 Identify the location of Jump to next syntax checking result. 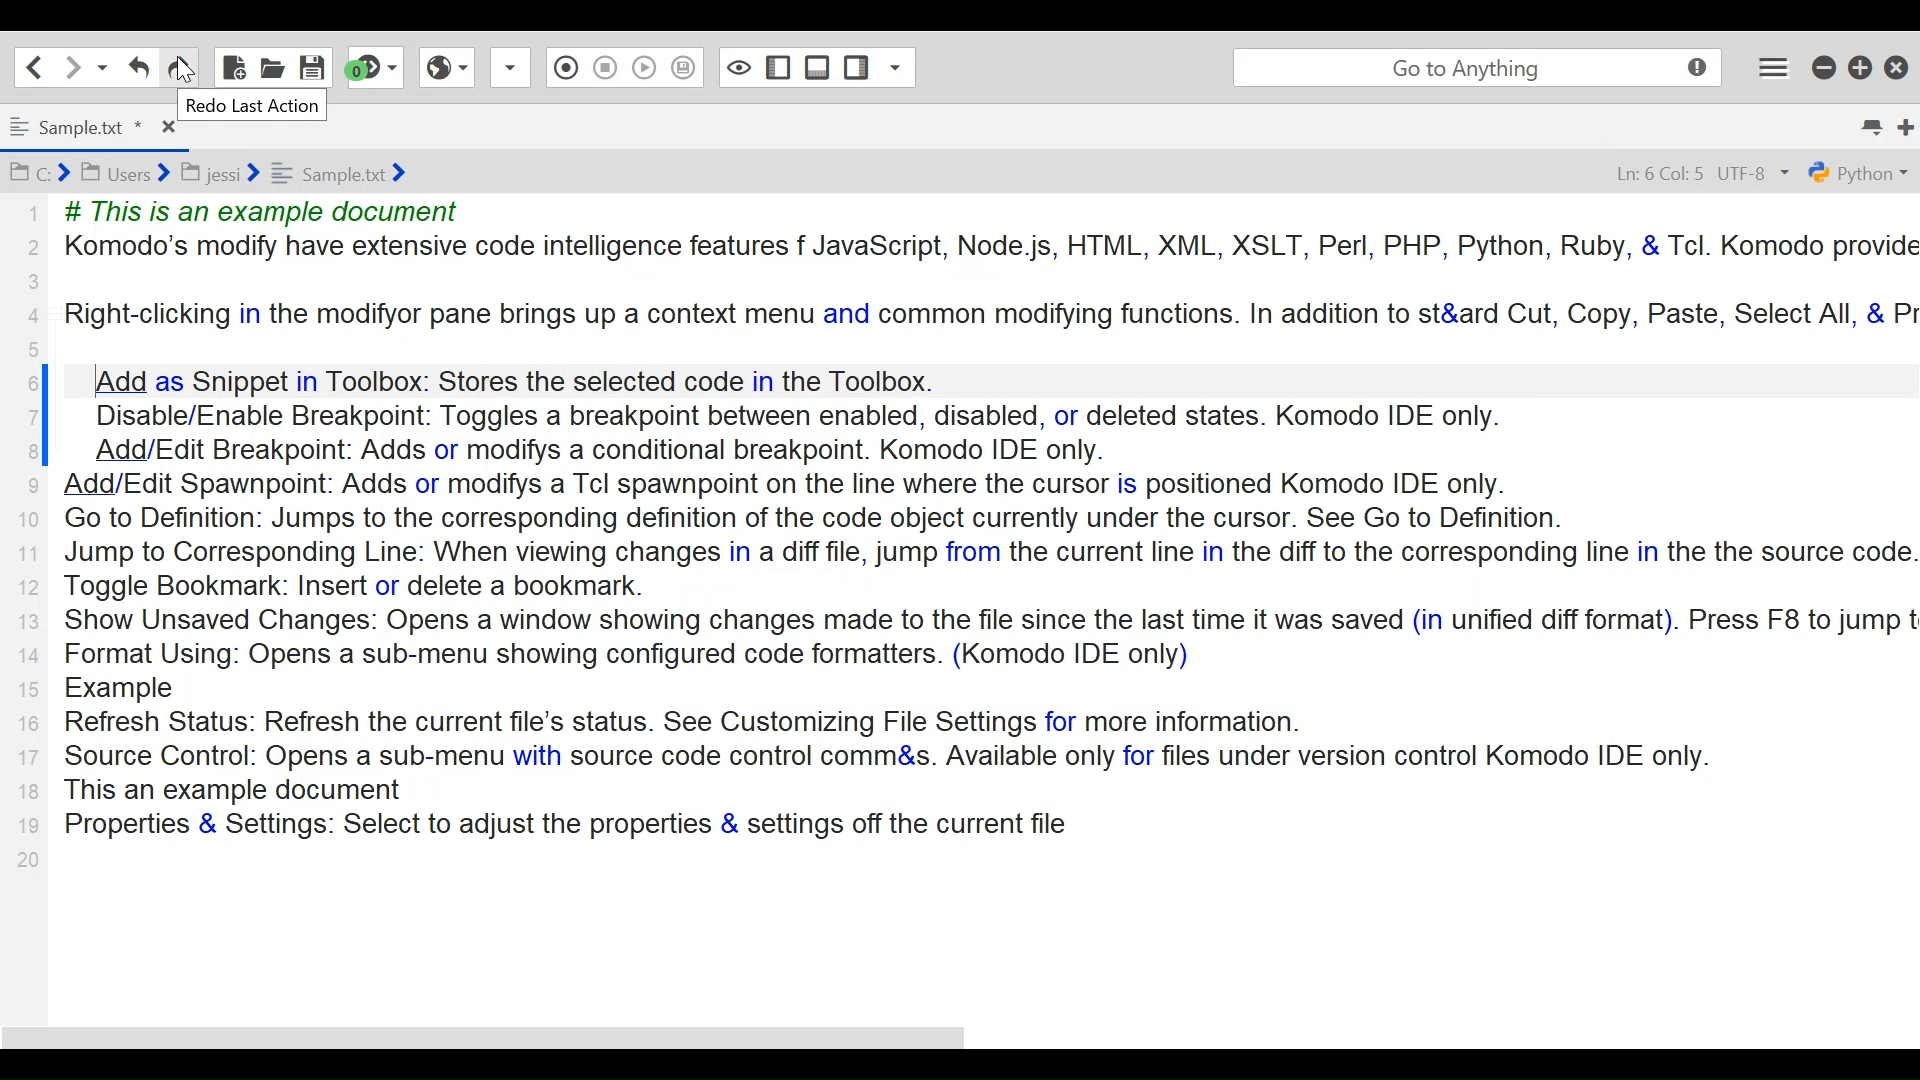
(375, 67).